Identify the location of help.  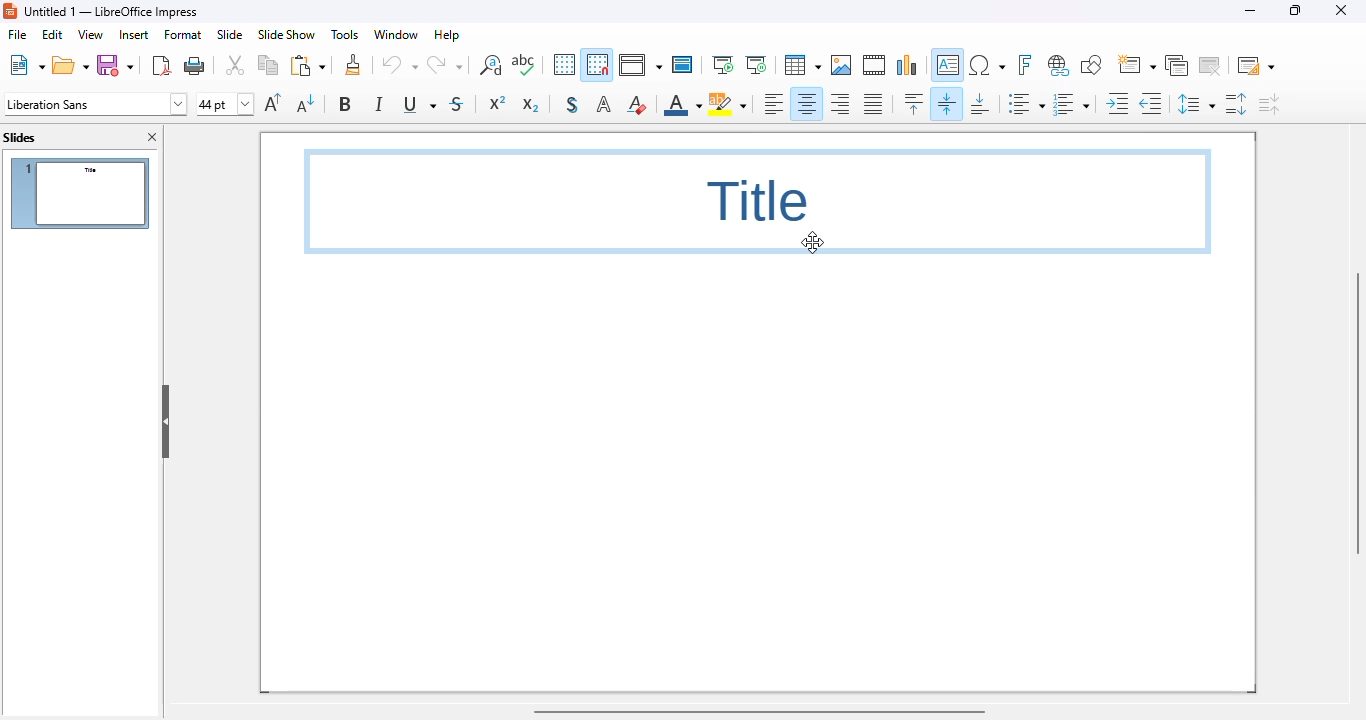
(448, 35).